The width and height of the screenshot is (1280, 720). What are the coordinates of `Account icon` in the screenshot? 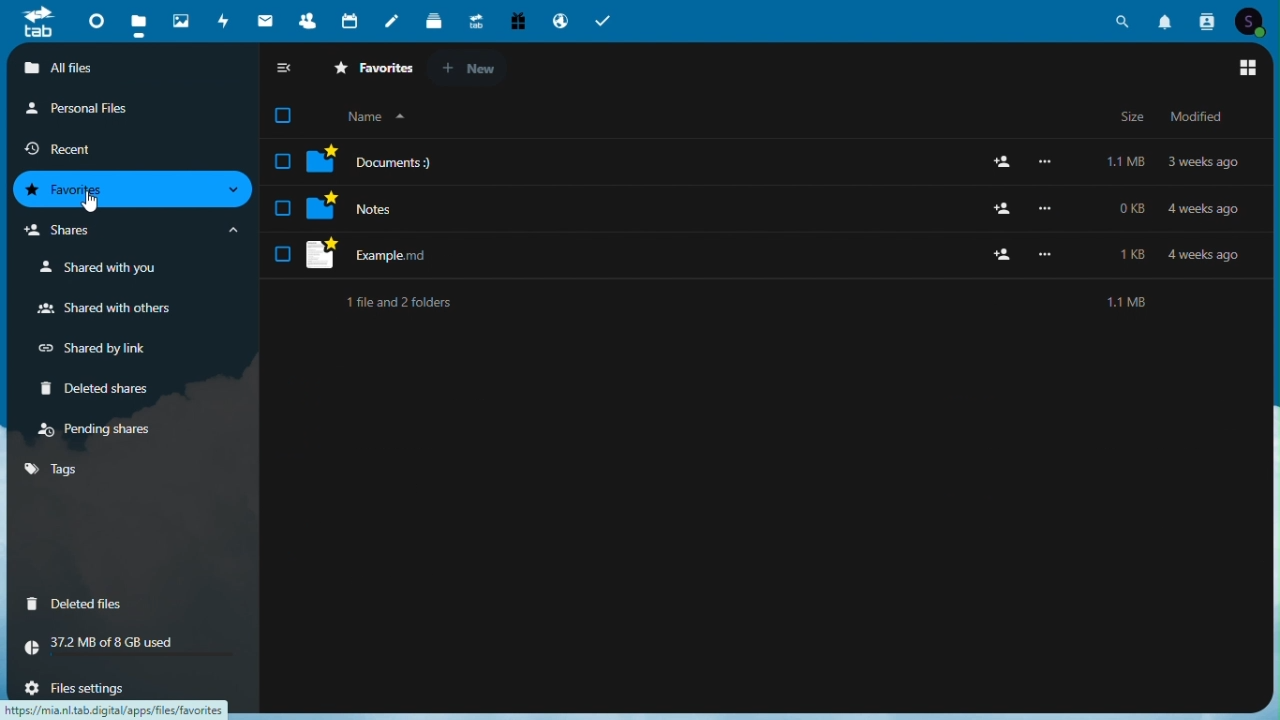 It's located at (1253, 21).